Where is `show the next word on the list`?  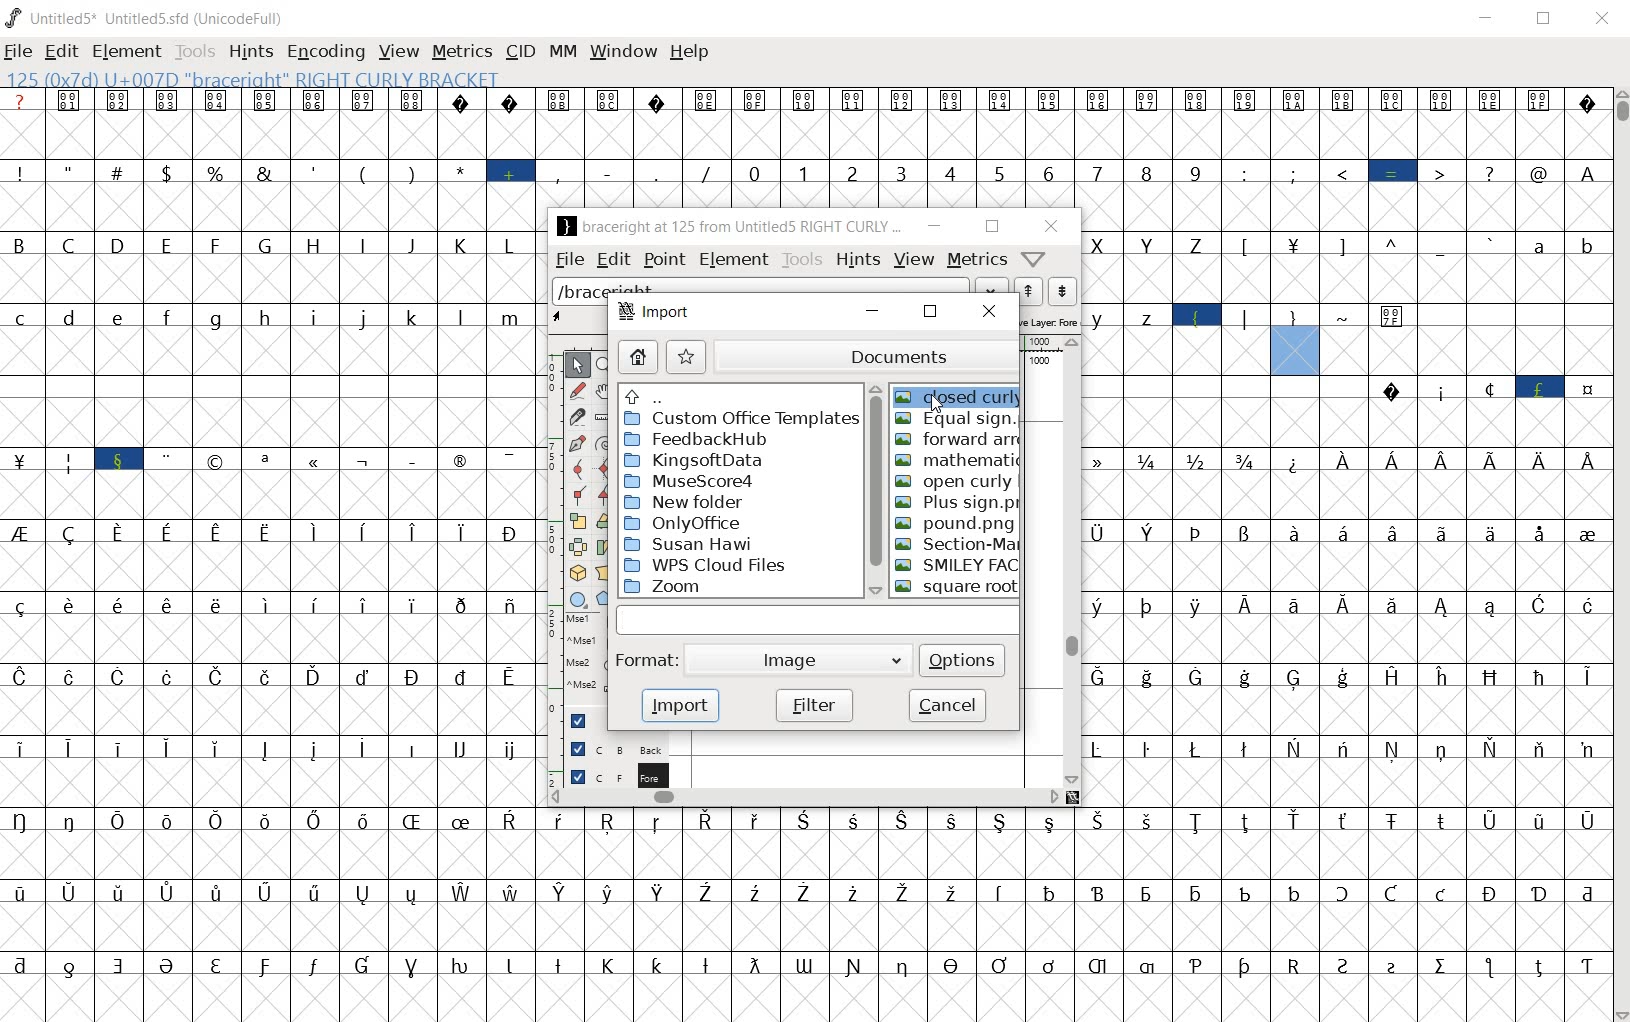 show the next word on the list is located at coordinates (1026, 291).